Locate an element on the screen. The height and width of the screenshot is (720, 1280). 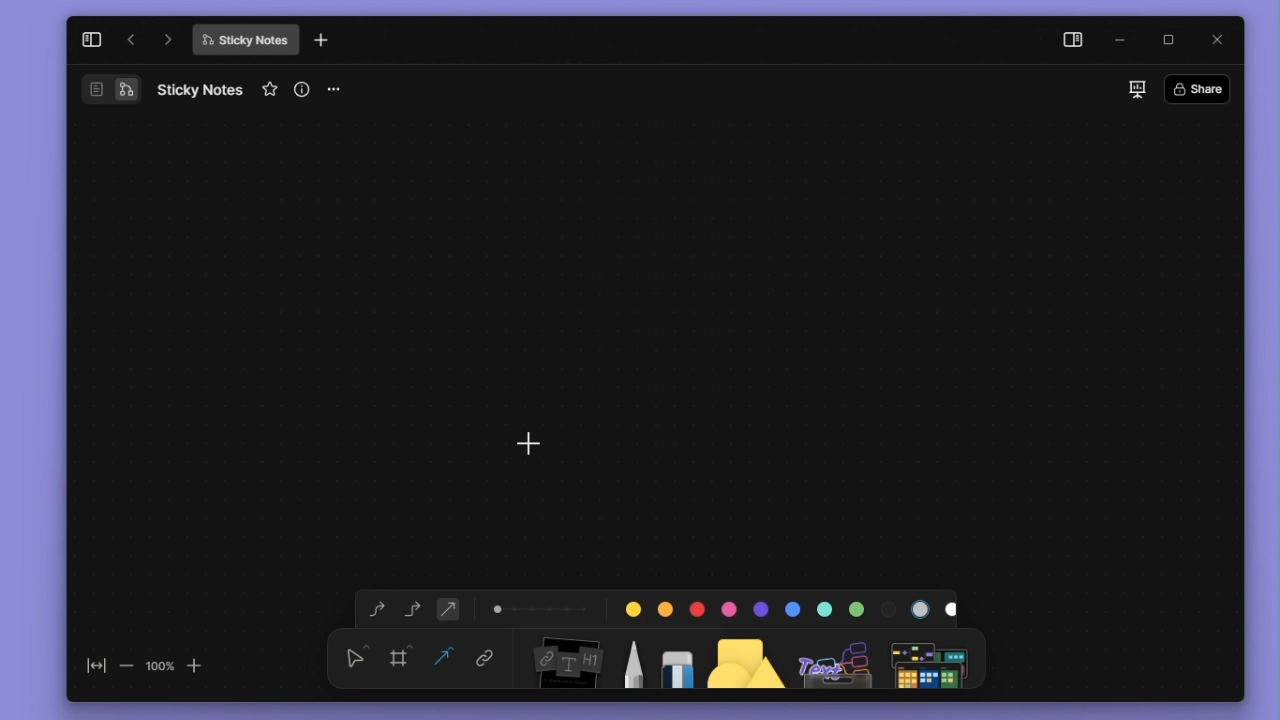
link is located at coordinates (485, 660).